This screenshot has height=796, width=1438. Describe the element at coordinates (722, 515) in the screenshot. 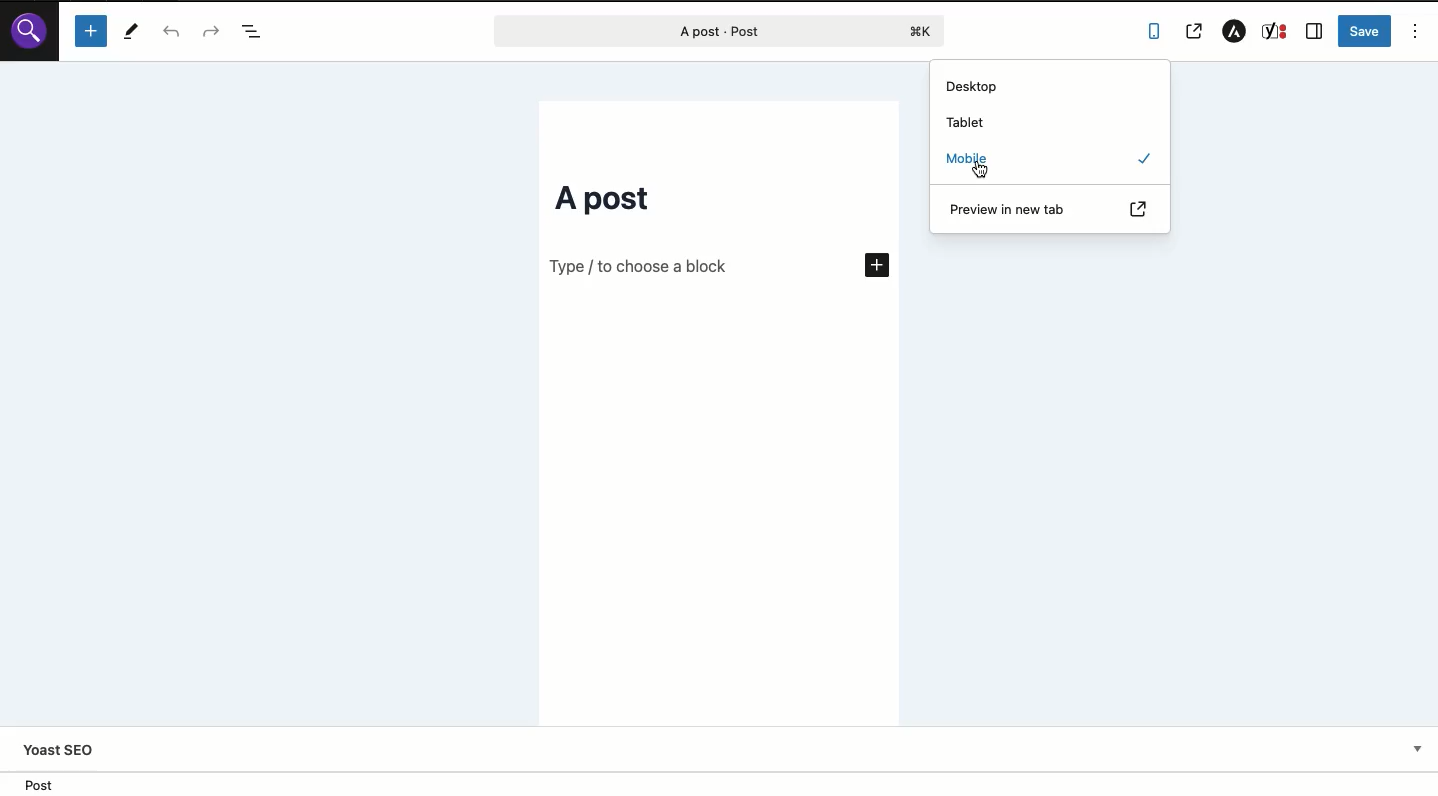

I see `Mobile view` at that location.